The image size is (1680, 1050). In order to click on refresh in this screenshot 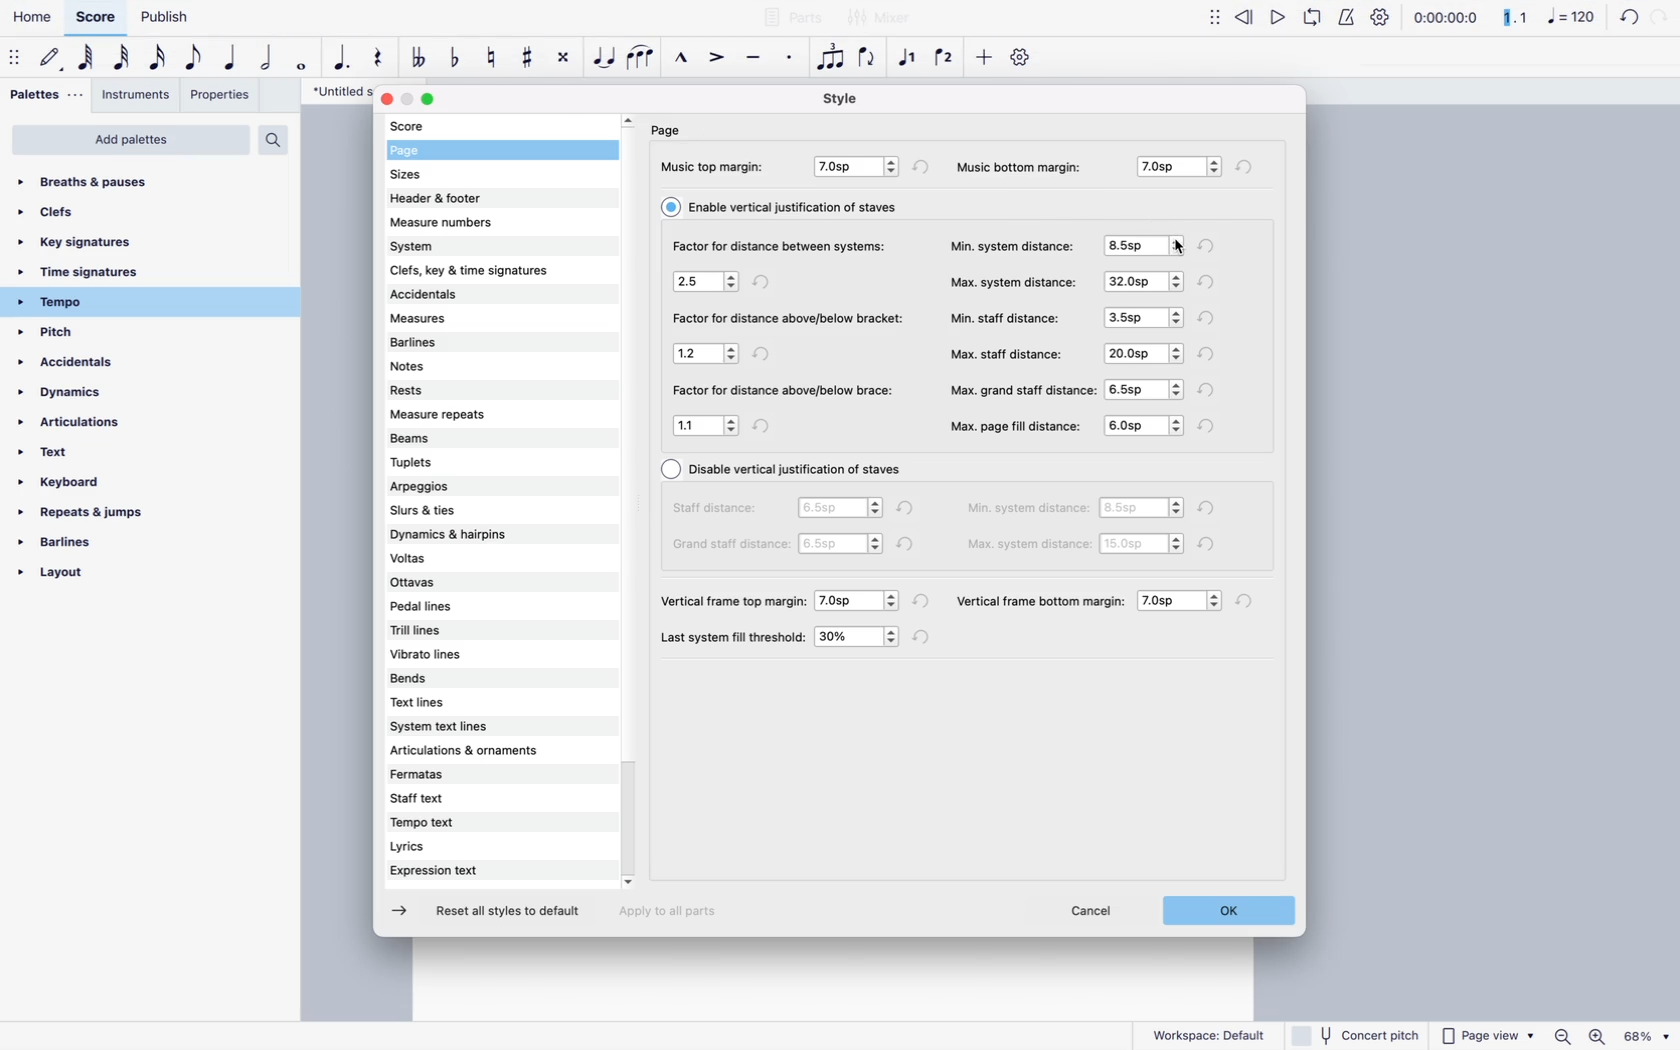, I will do `click(1246, 166)`.